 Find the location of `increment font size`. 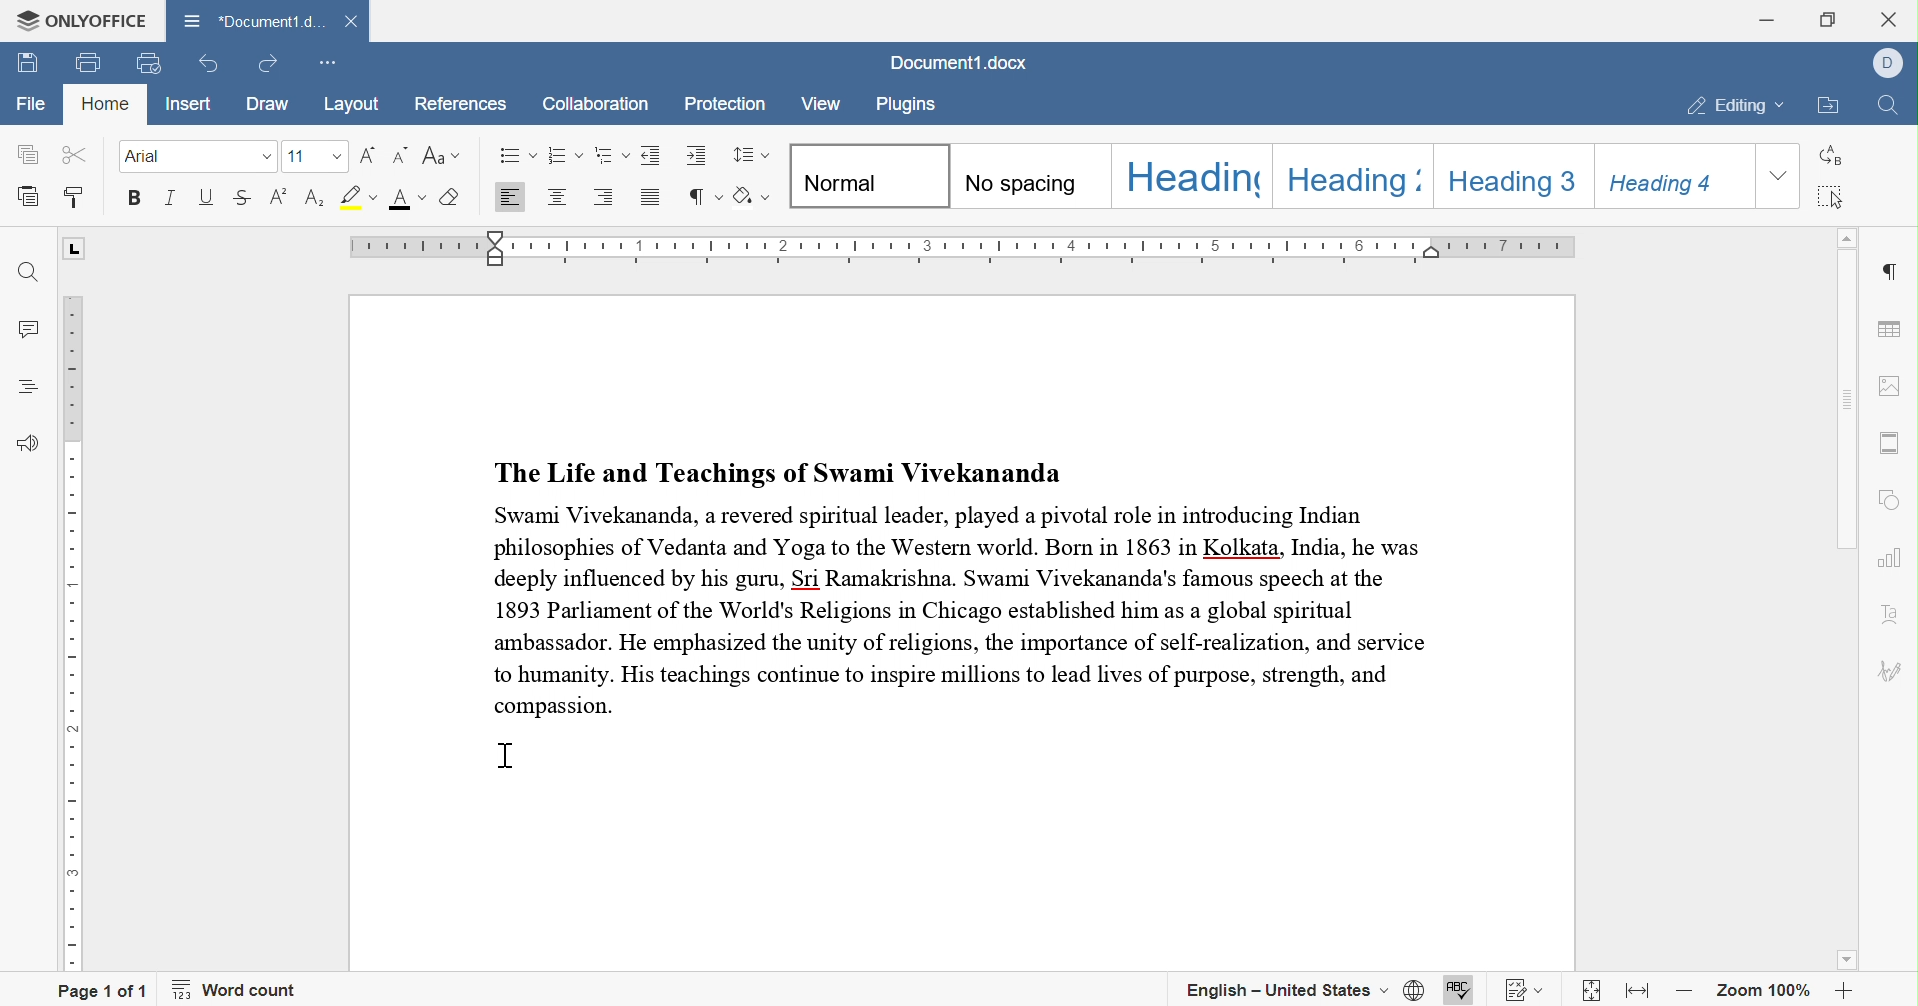

increment font size is located at coordinates (366, 156).